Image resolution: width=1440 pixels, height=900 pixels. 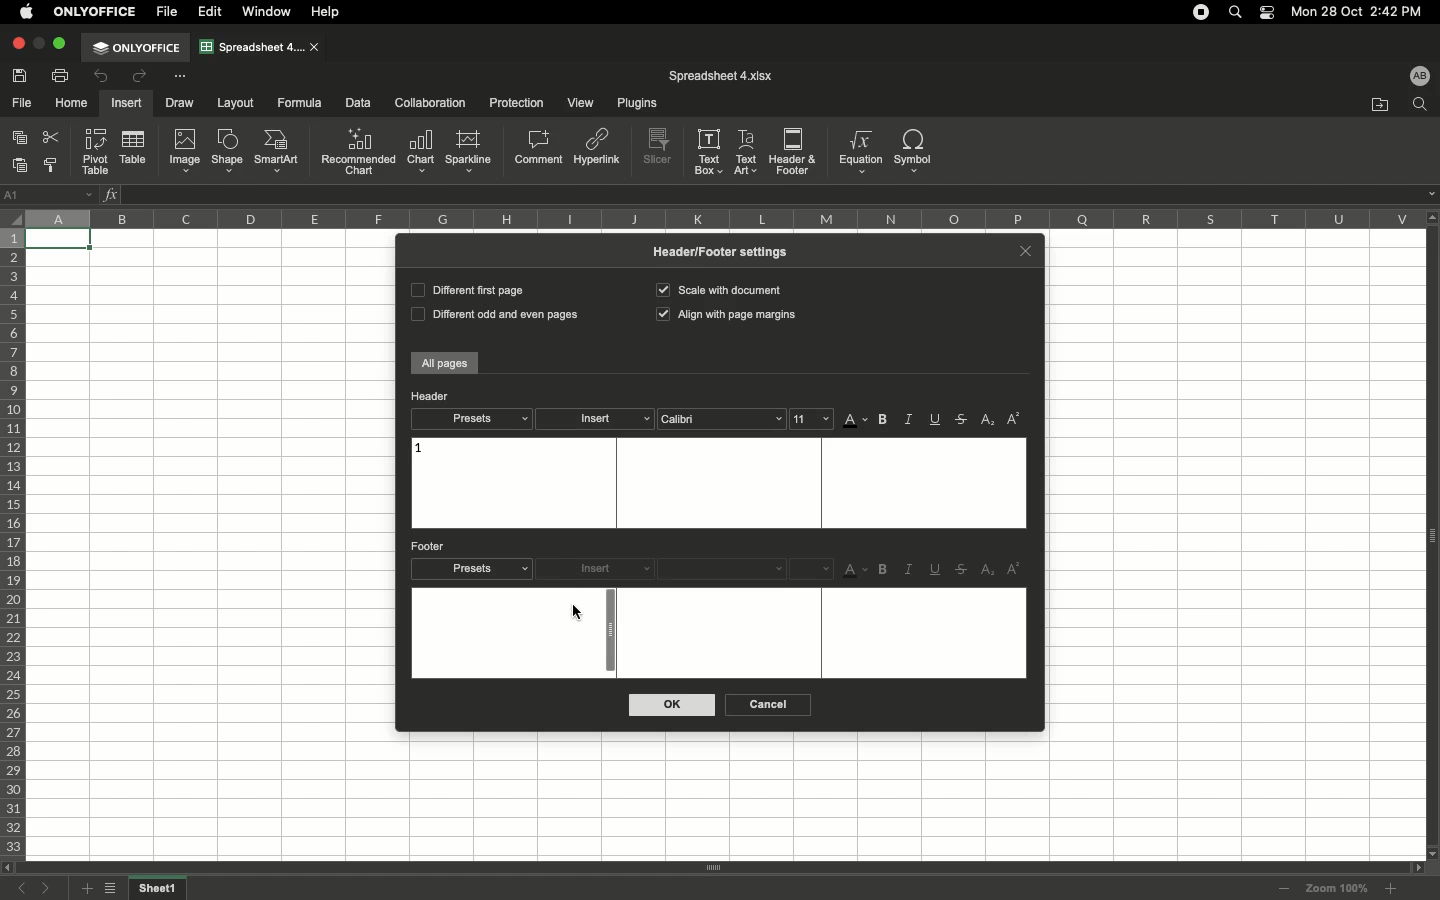 I want to click on Customize tool bar, so click(x=179, y=75).